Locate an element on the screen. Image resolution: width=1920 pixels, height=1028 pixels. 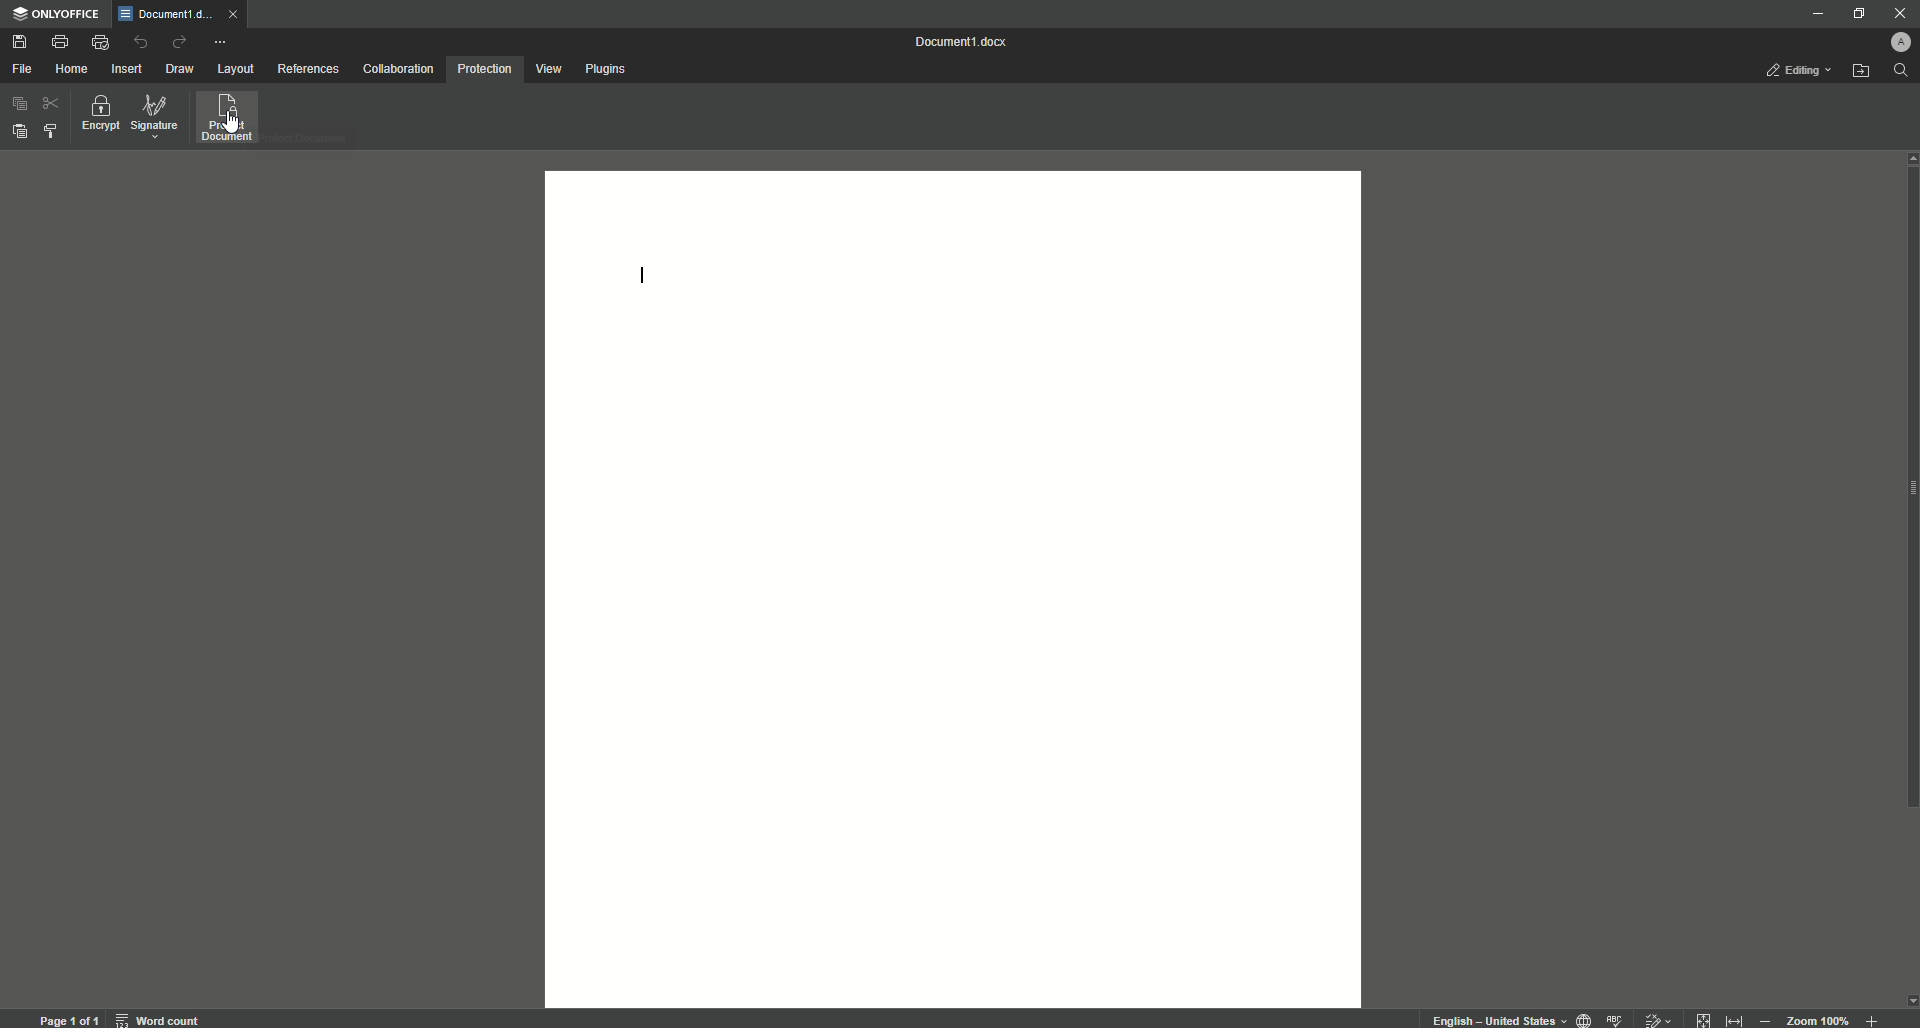
Signature is located at coordinates (155, 117).